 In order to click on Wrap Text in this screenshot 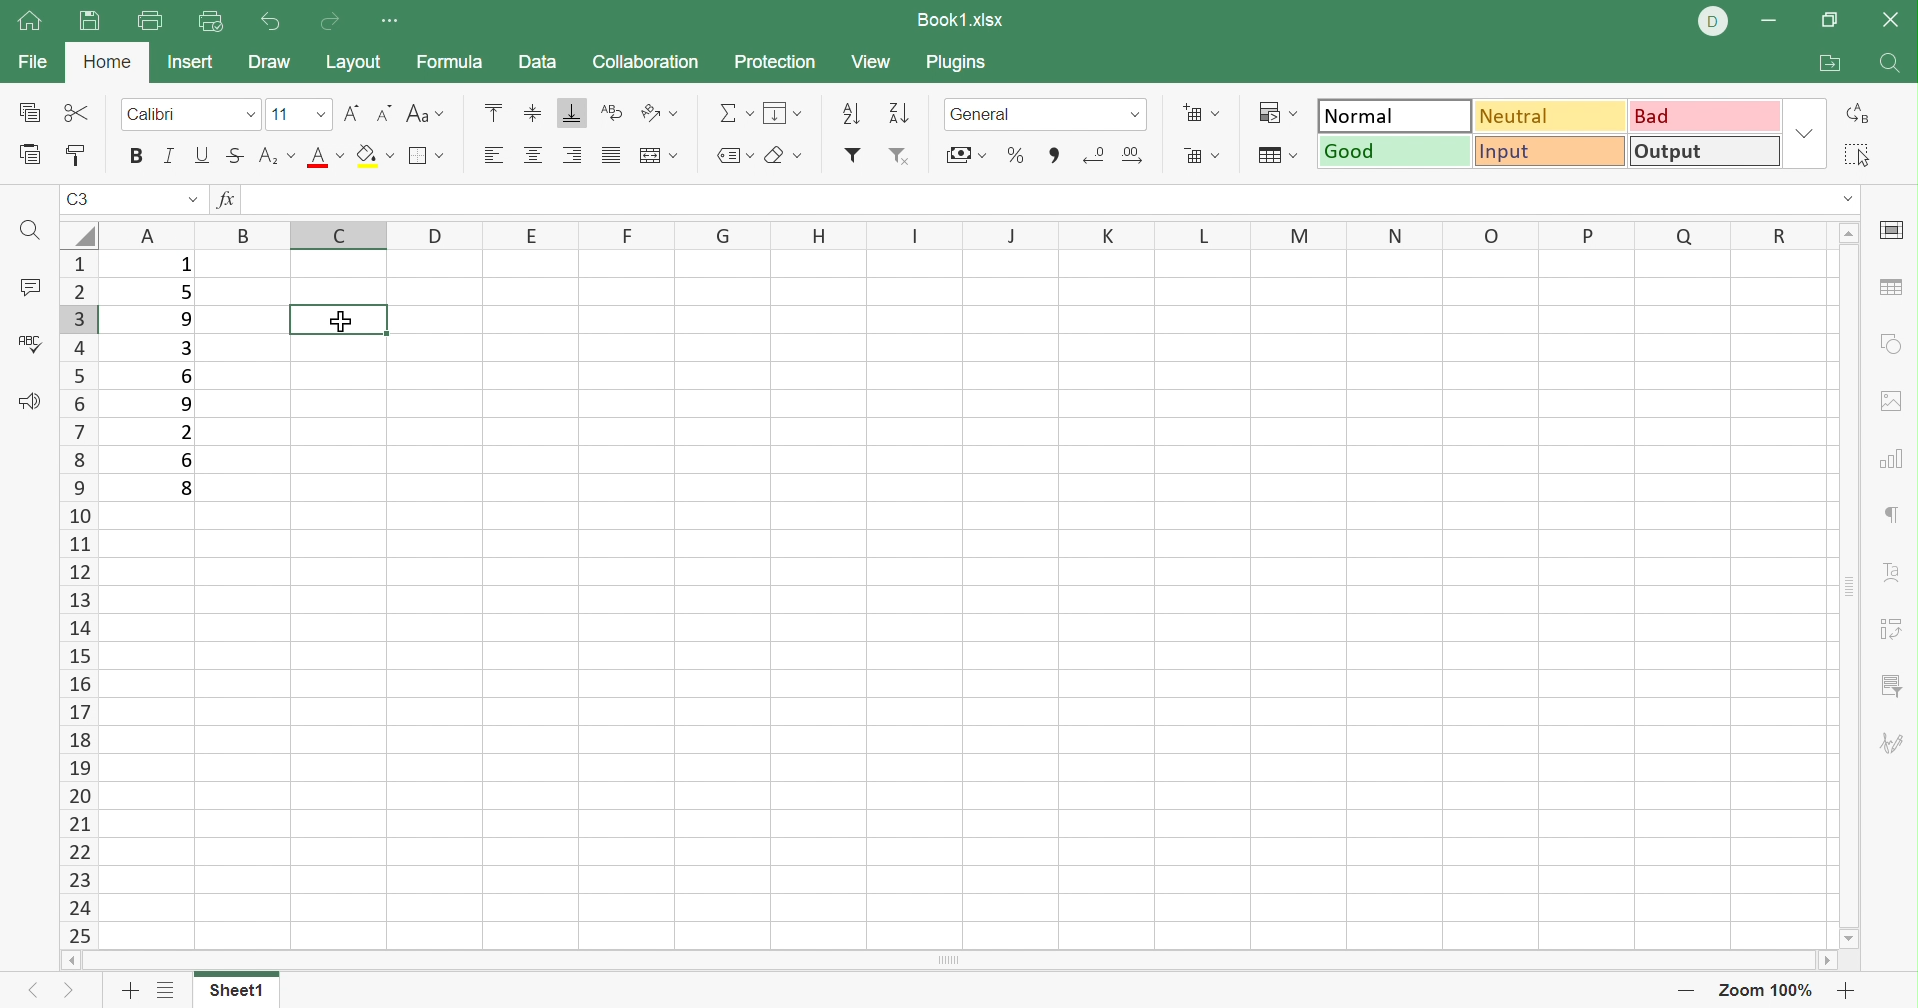, I will do `click(612, 112)`.